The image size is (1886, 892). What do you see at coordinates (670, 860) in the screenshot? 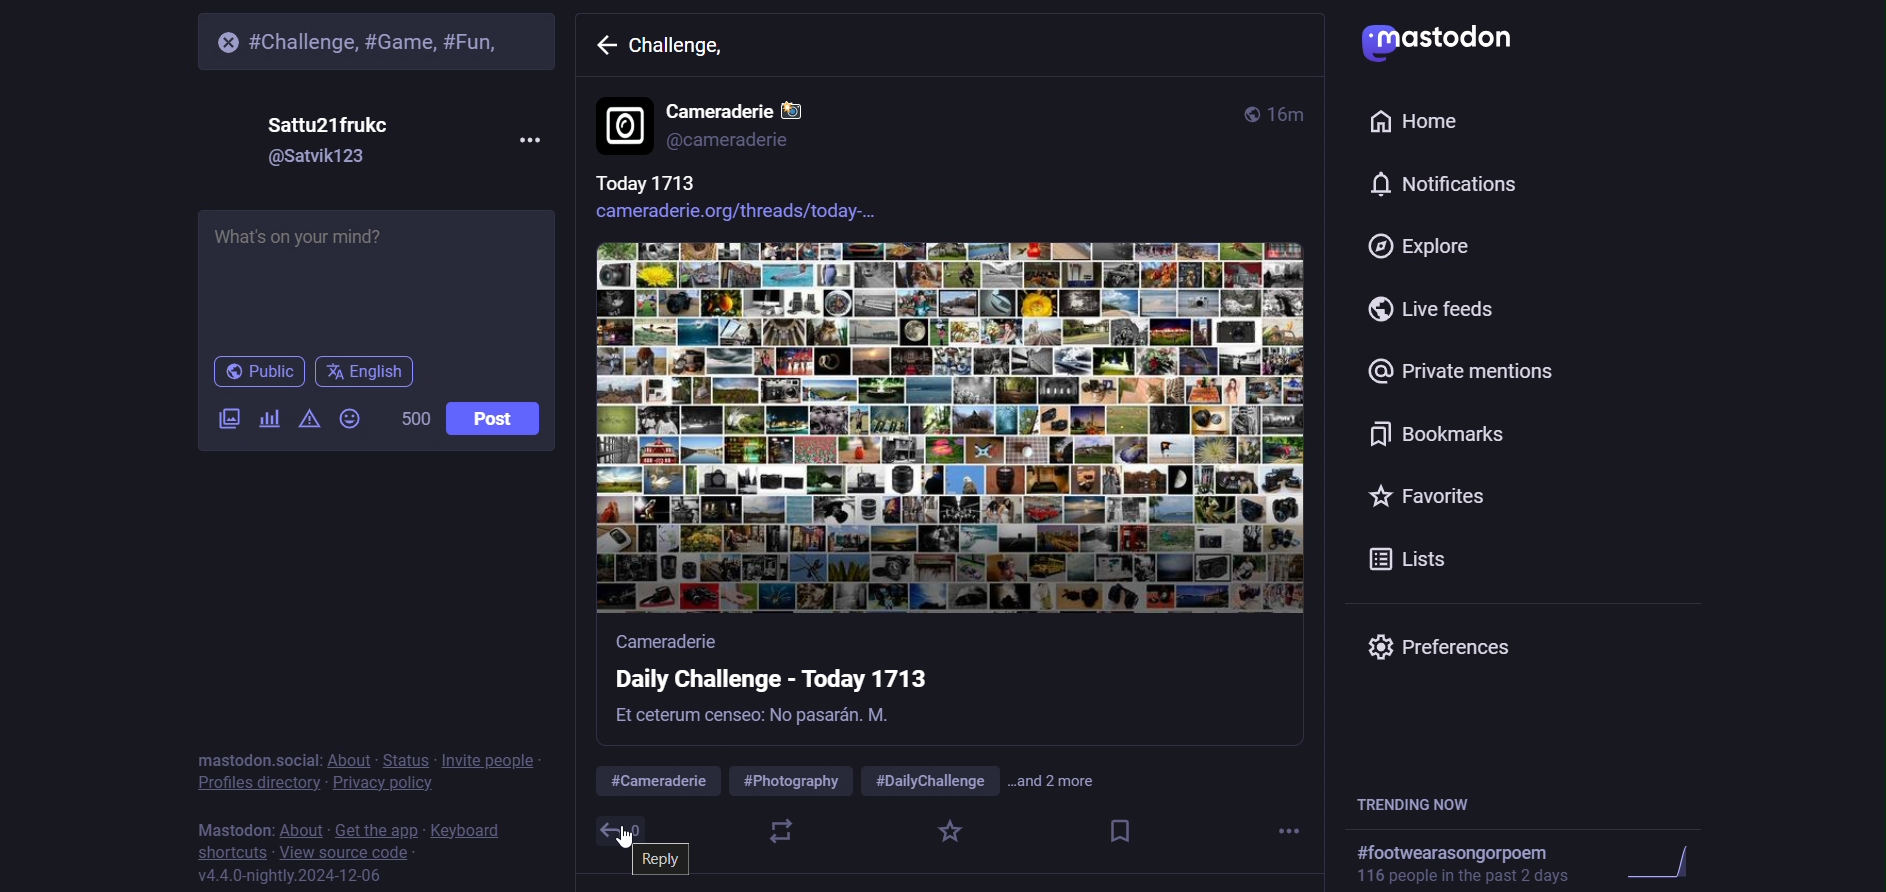
I see `reply` at bounding box center [670, 860].